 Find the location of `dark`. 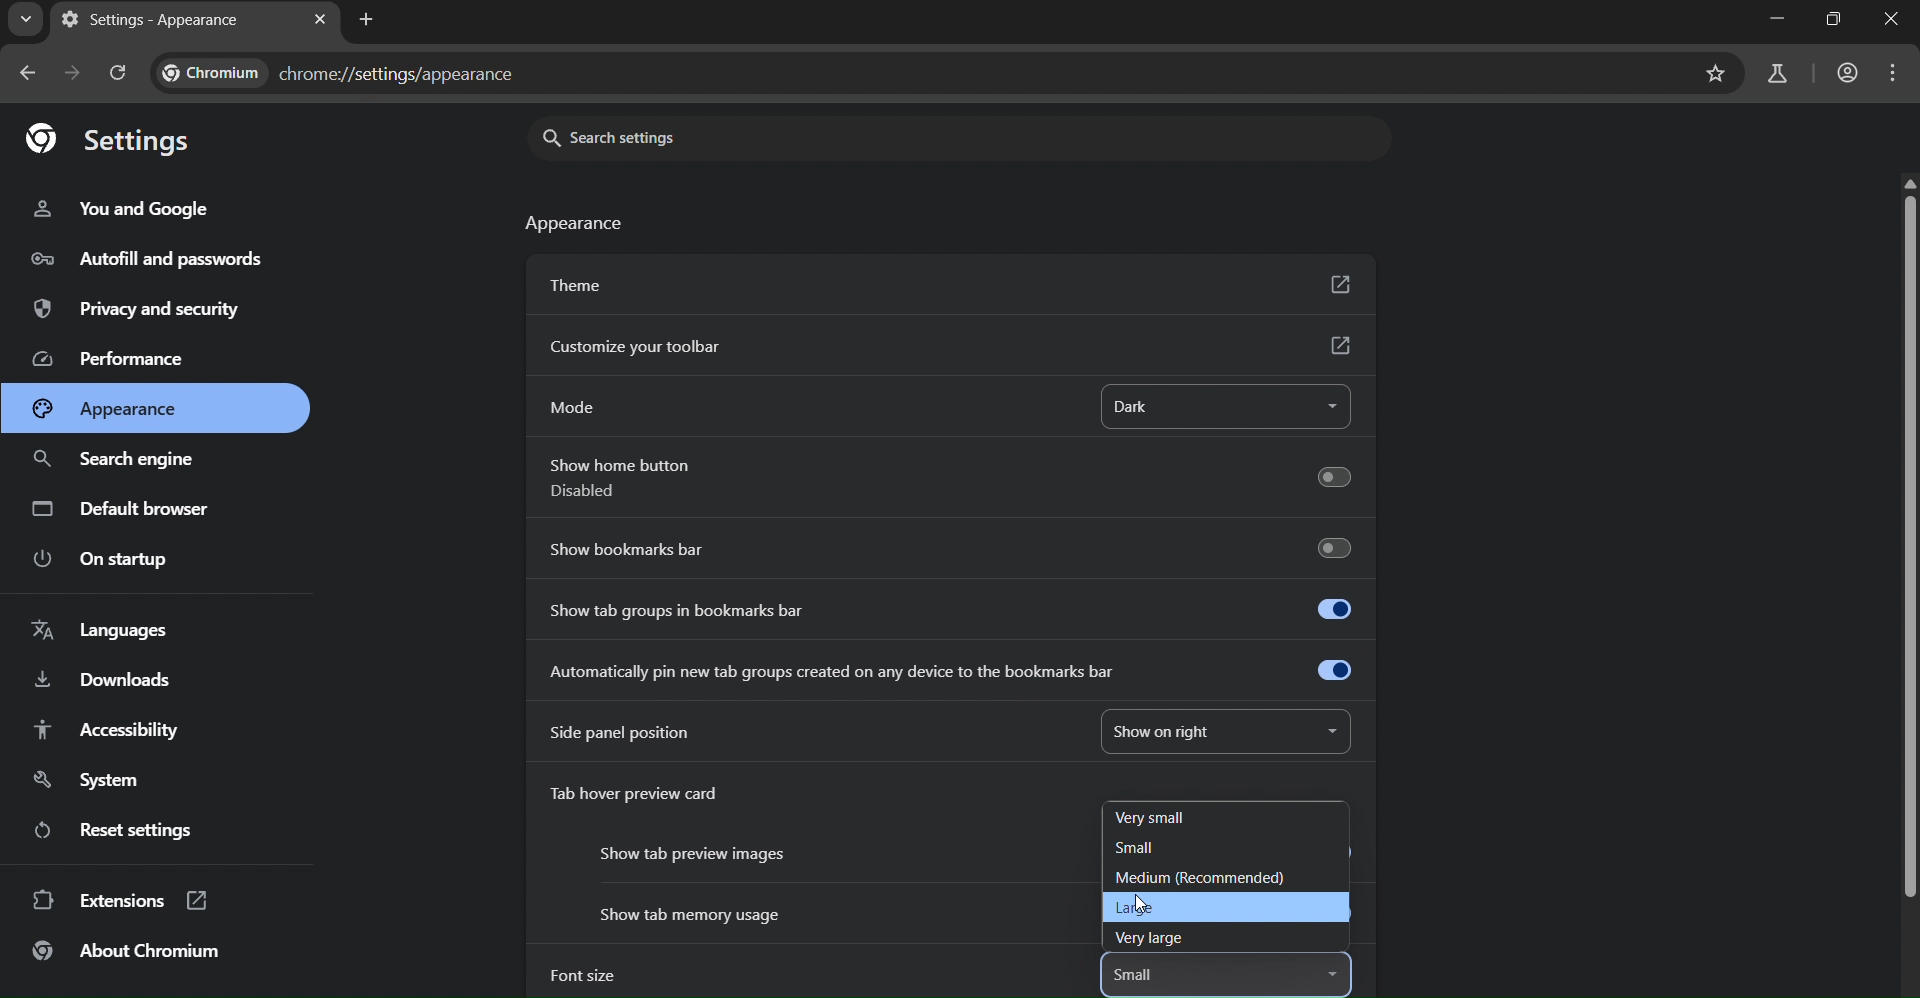

dark is located at coordinates (1172, 408).